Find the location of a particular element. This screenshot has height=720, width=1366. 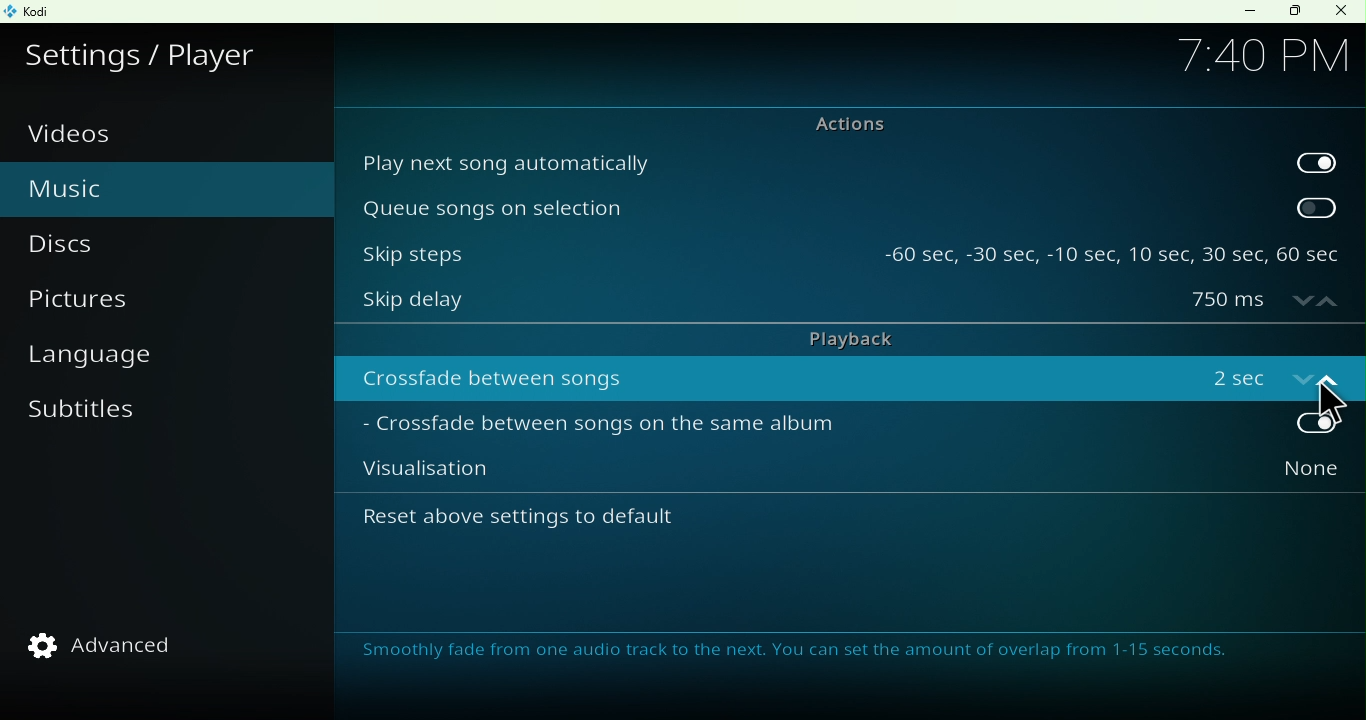

Crossfade between songs is located at coordinates (765, 377).